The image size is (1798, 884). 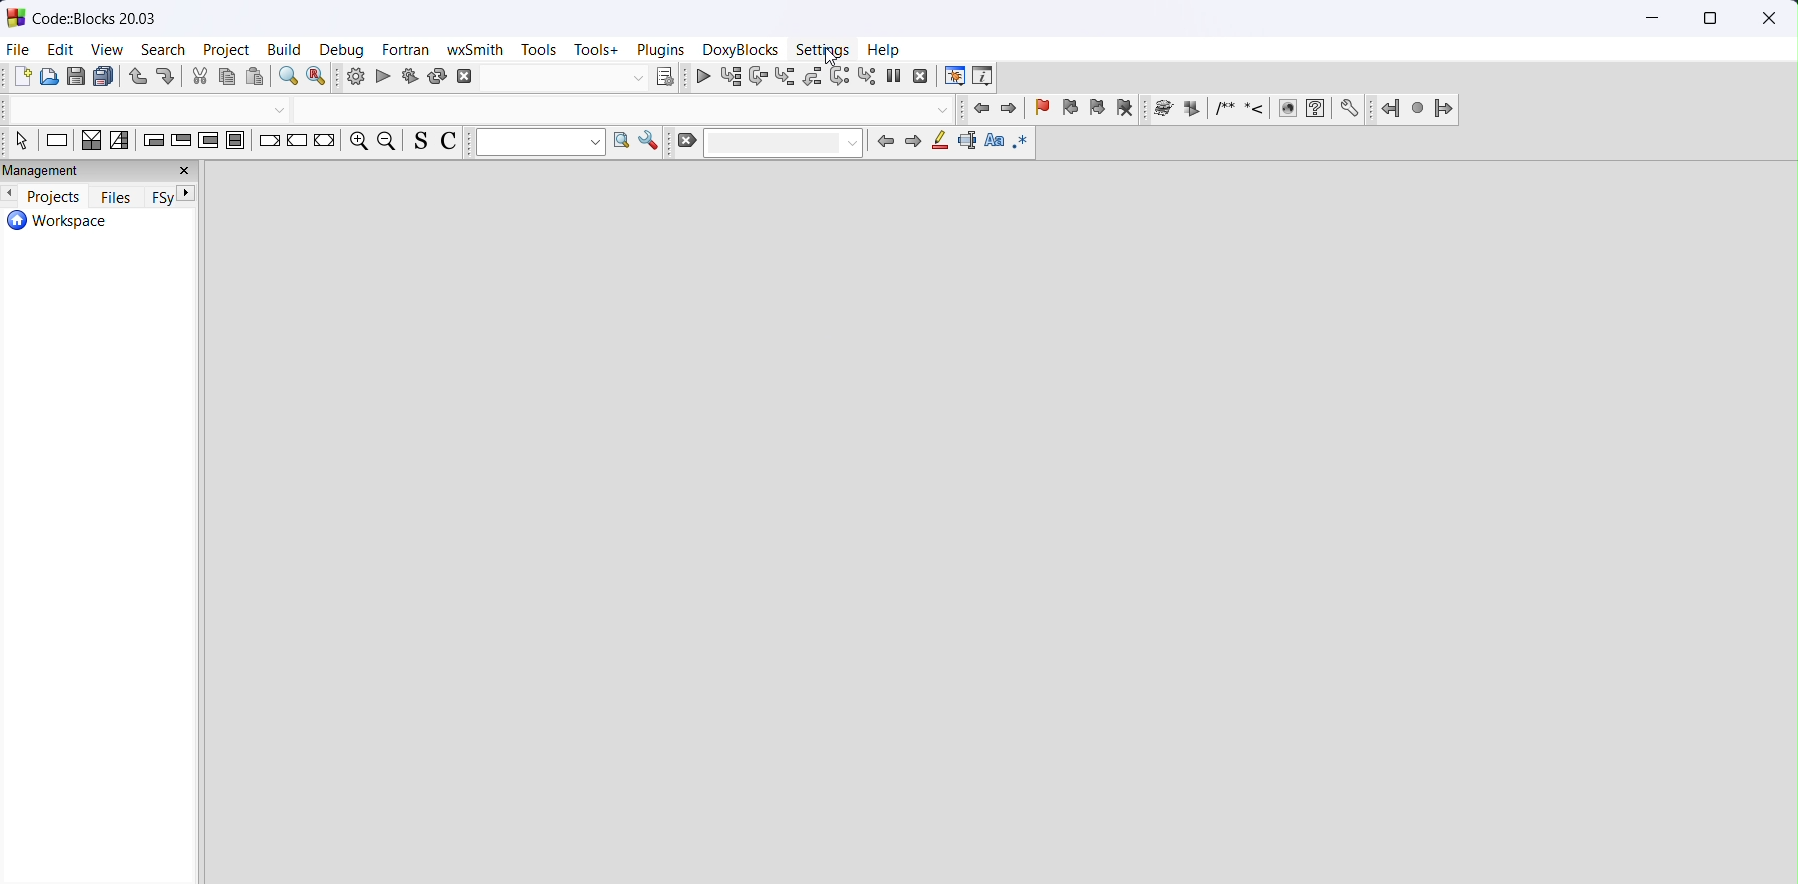 What do you see at coordinates (139, 78) in the screenshot?
I see `undo` at bounding box center [139, 78].